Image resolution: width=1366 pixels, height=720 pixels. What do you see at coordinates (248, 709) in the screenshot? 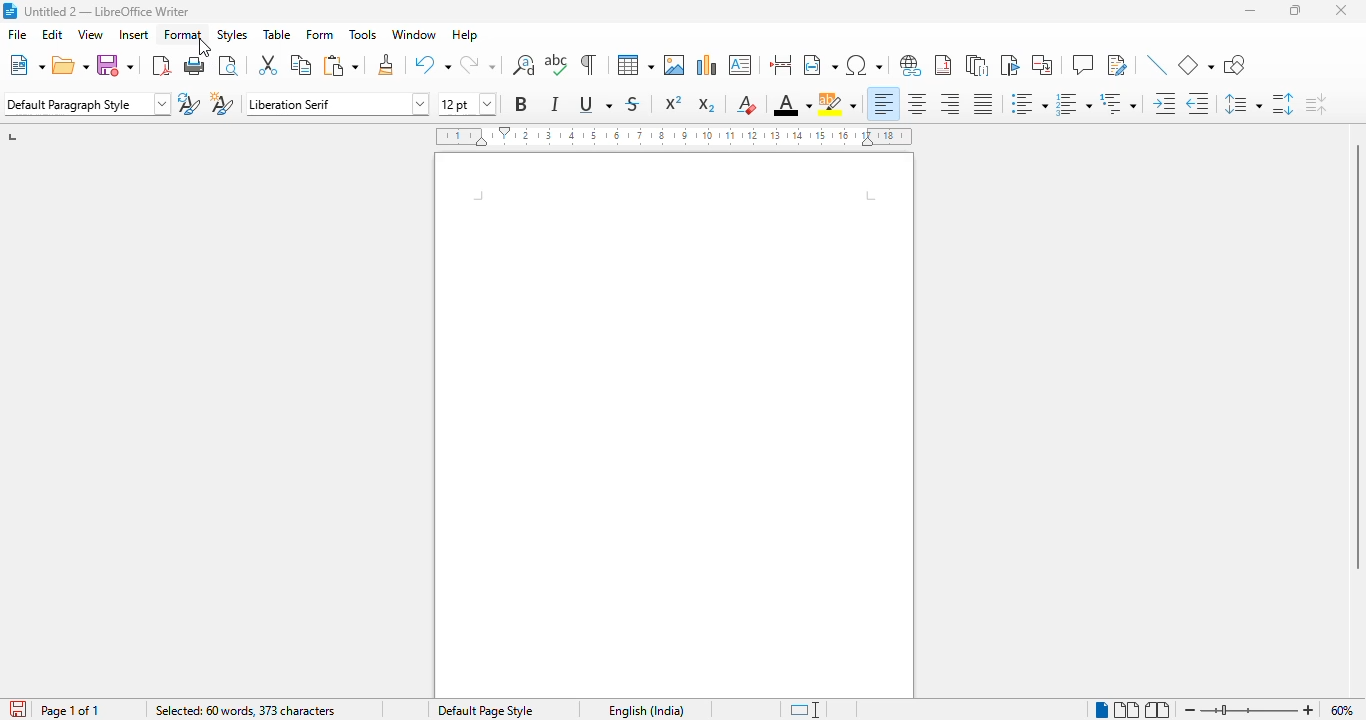
I see `Selected 60 words, 373 characters` at bounding box center [248, 709].